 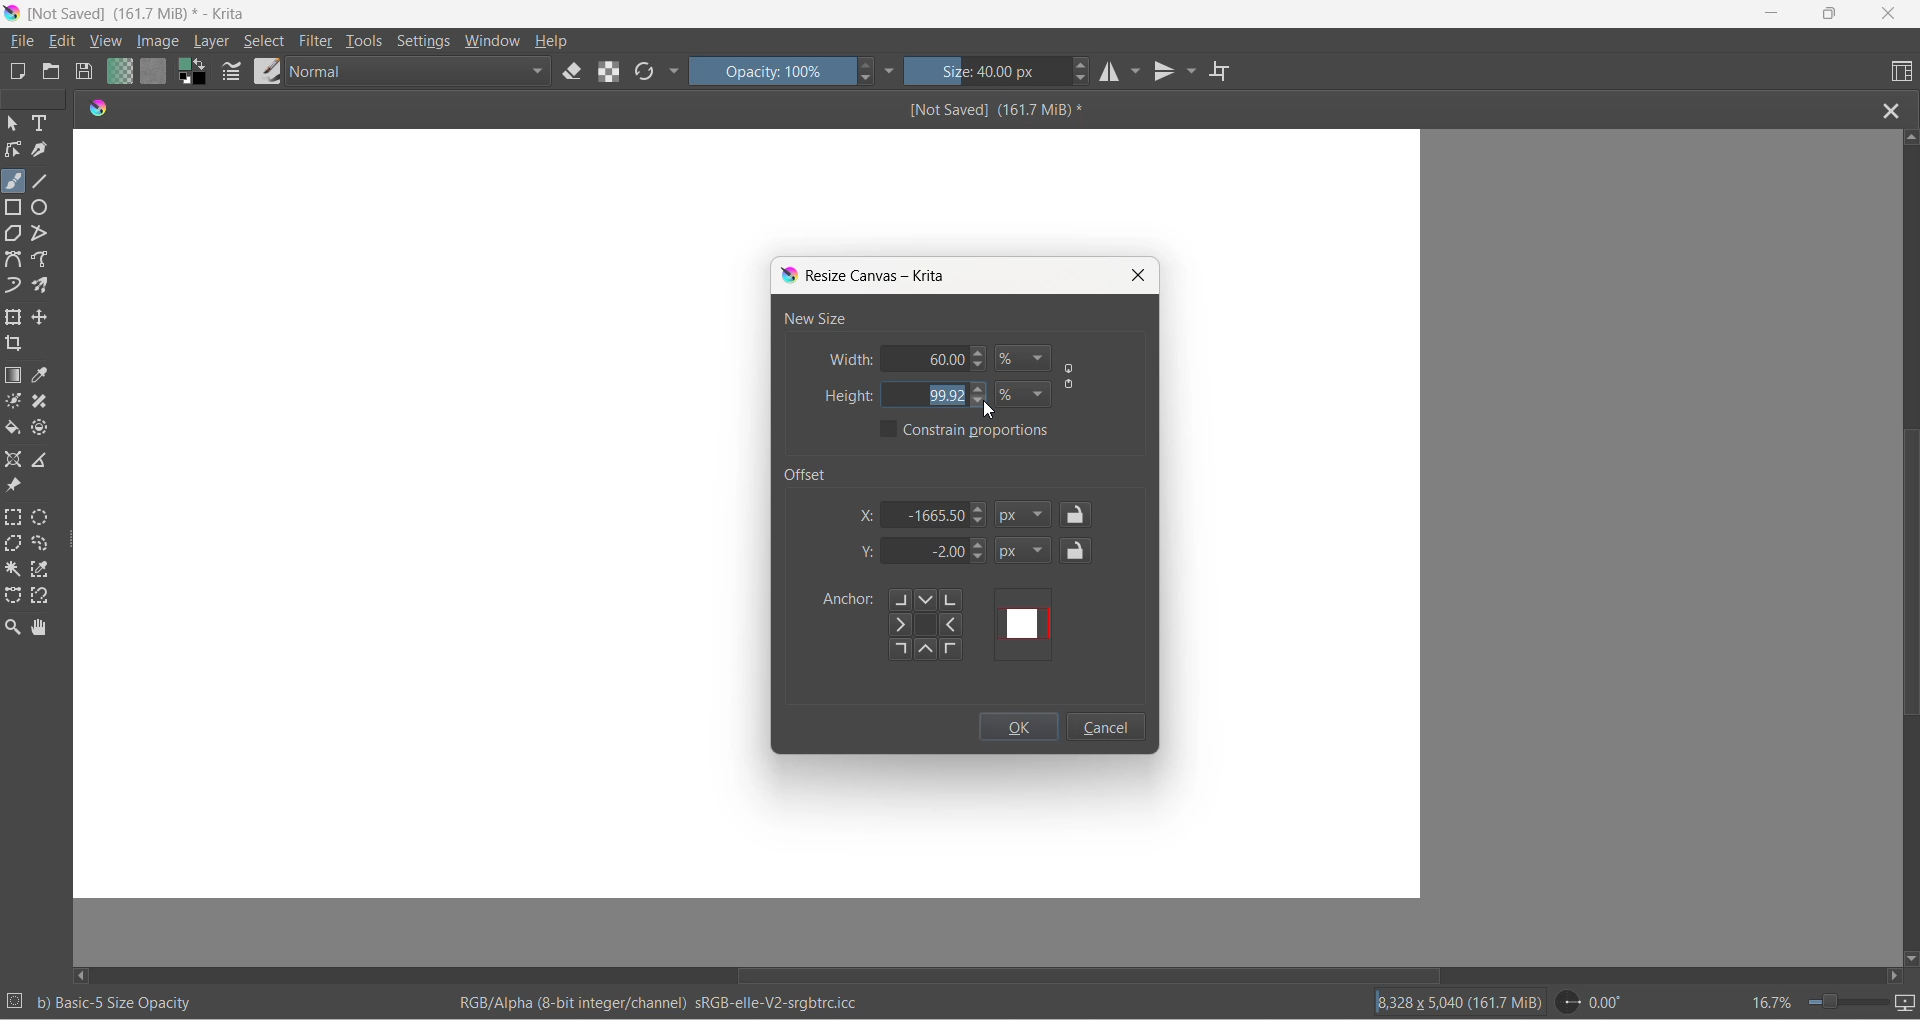 I want to click on resize canvas dialog box, so click(x=869, y=276).